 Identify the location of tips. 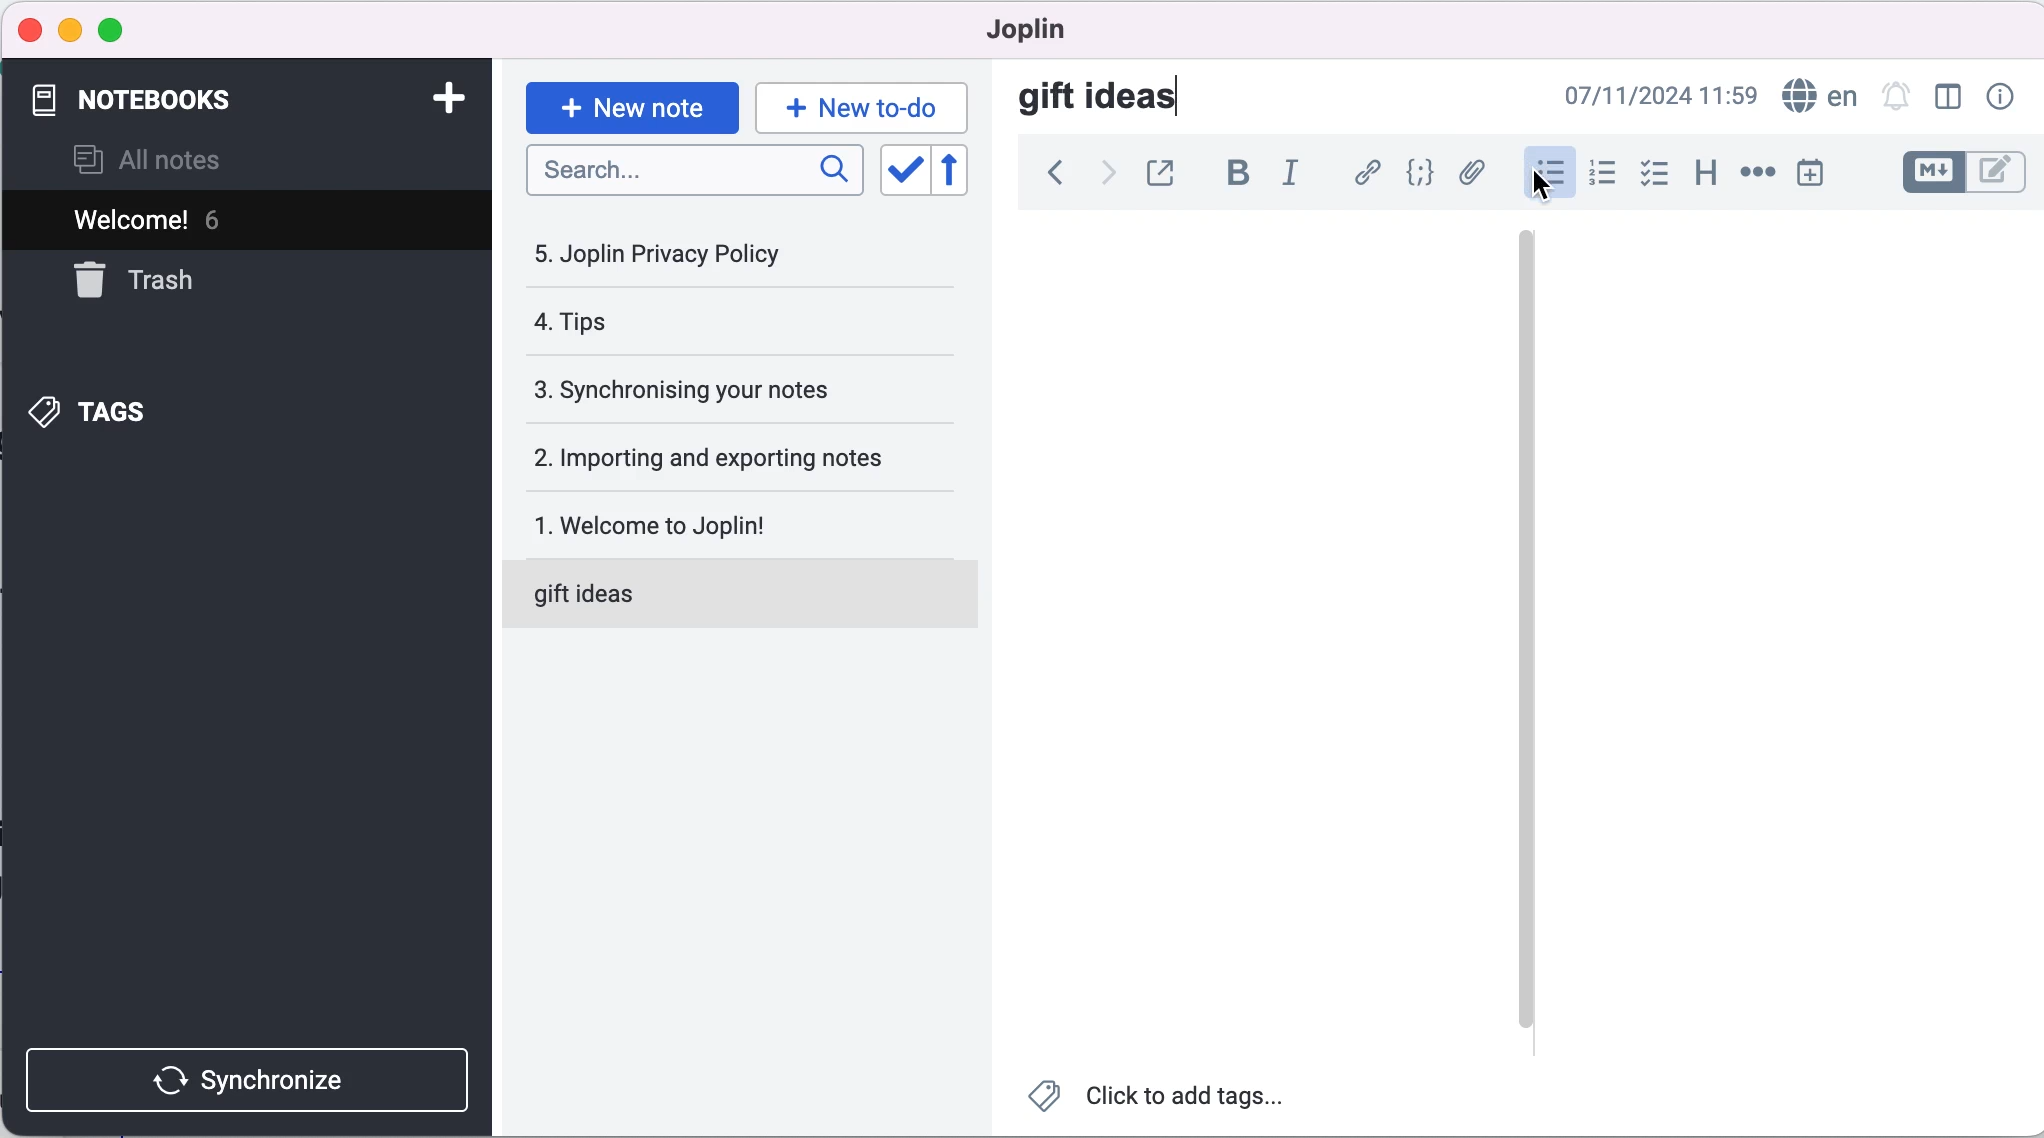
(686, 324).